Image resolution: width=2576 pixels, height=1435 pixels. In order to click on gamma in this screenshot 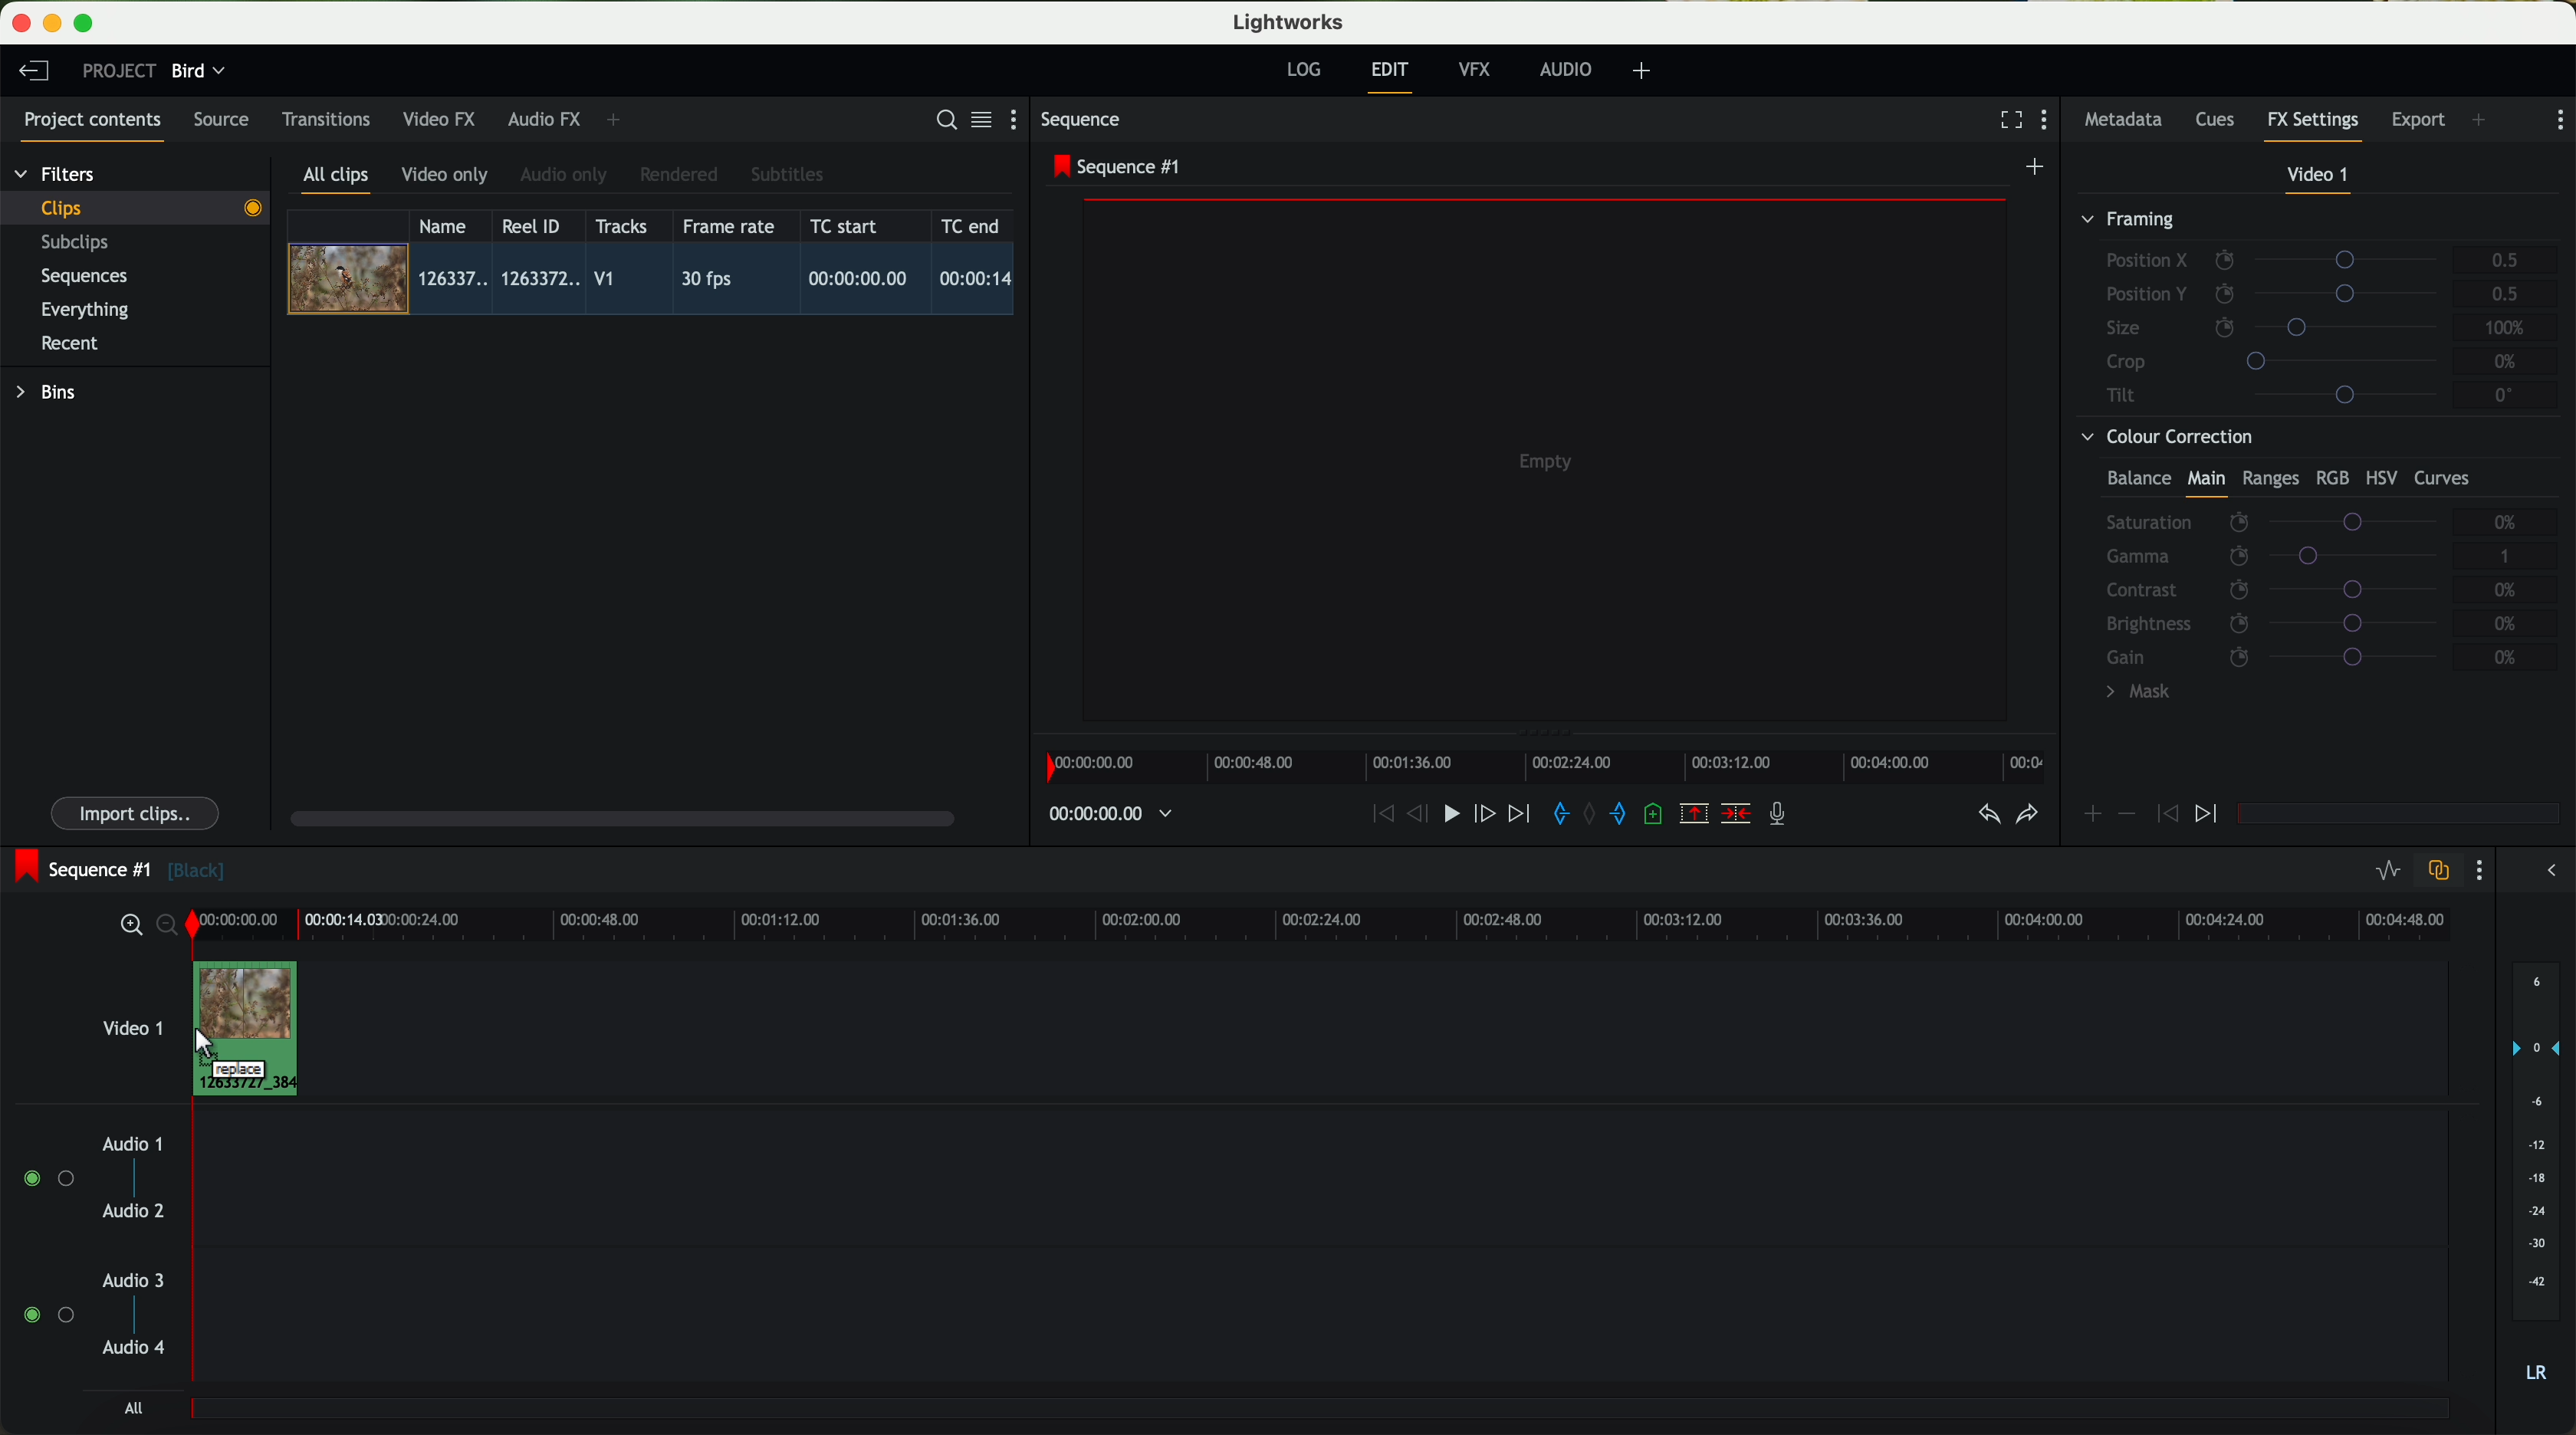, I will do `click(2282, 555)`.